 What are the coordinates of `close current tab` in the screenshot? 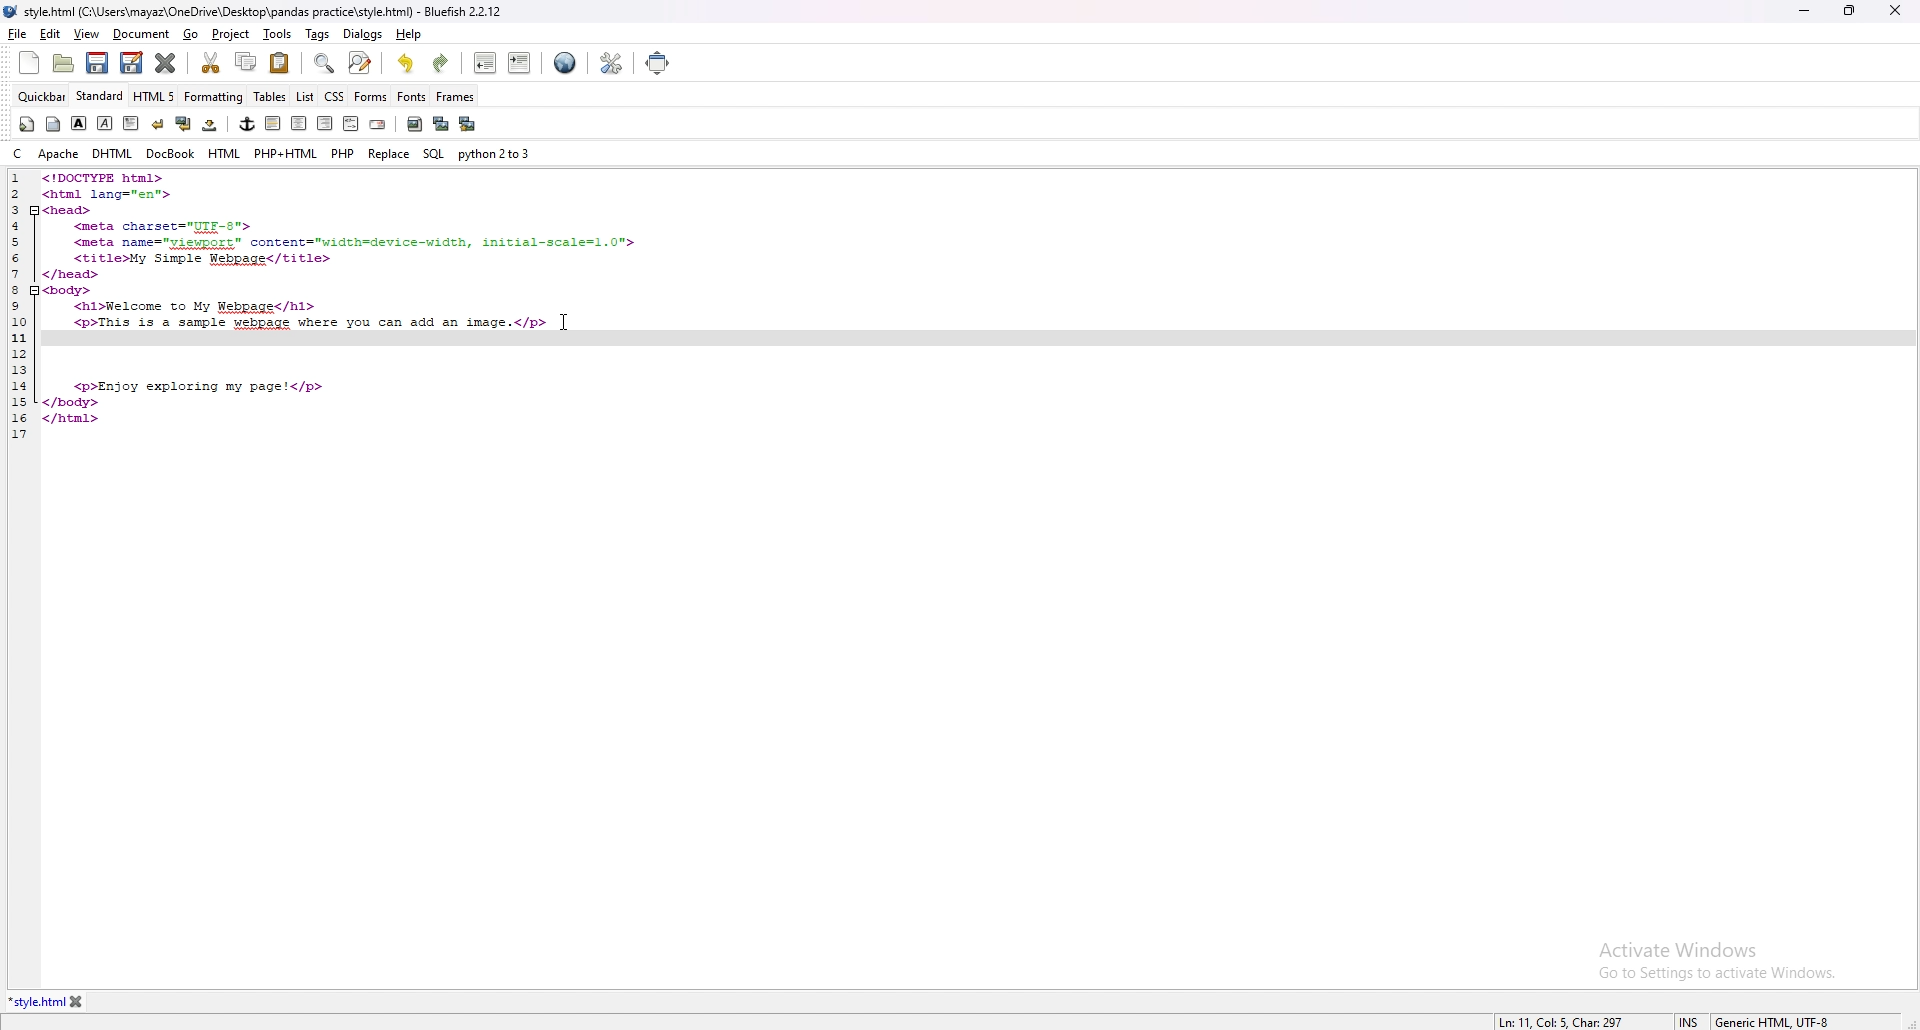 It's located at (167, 63).